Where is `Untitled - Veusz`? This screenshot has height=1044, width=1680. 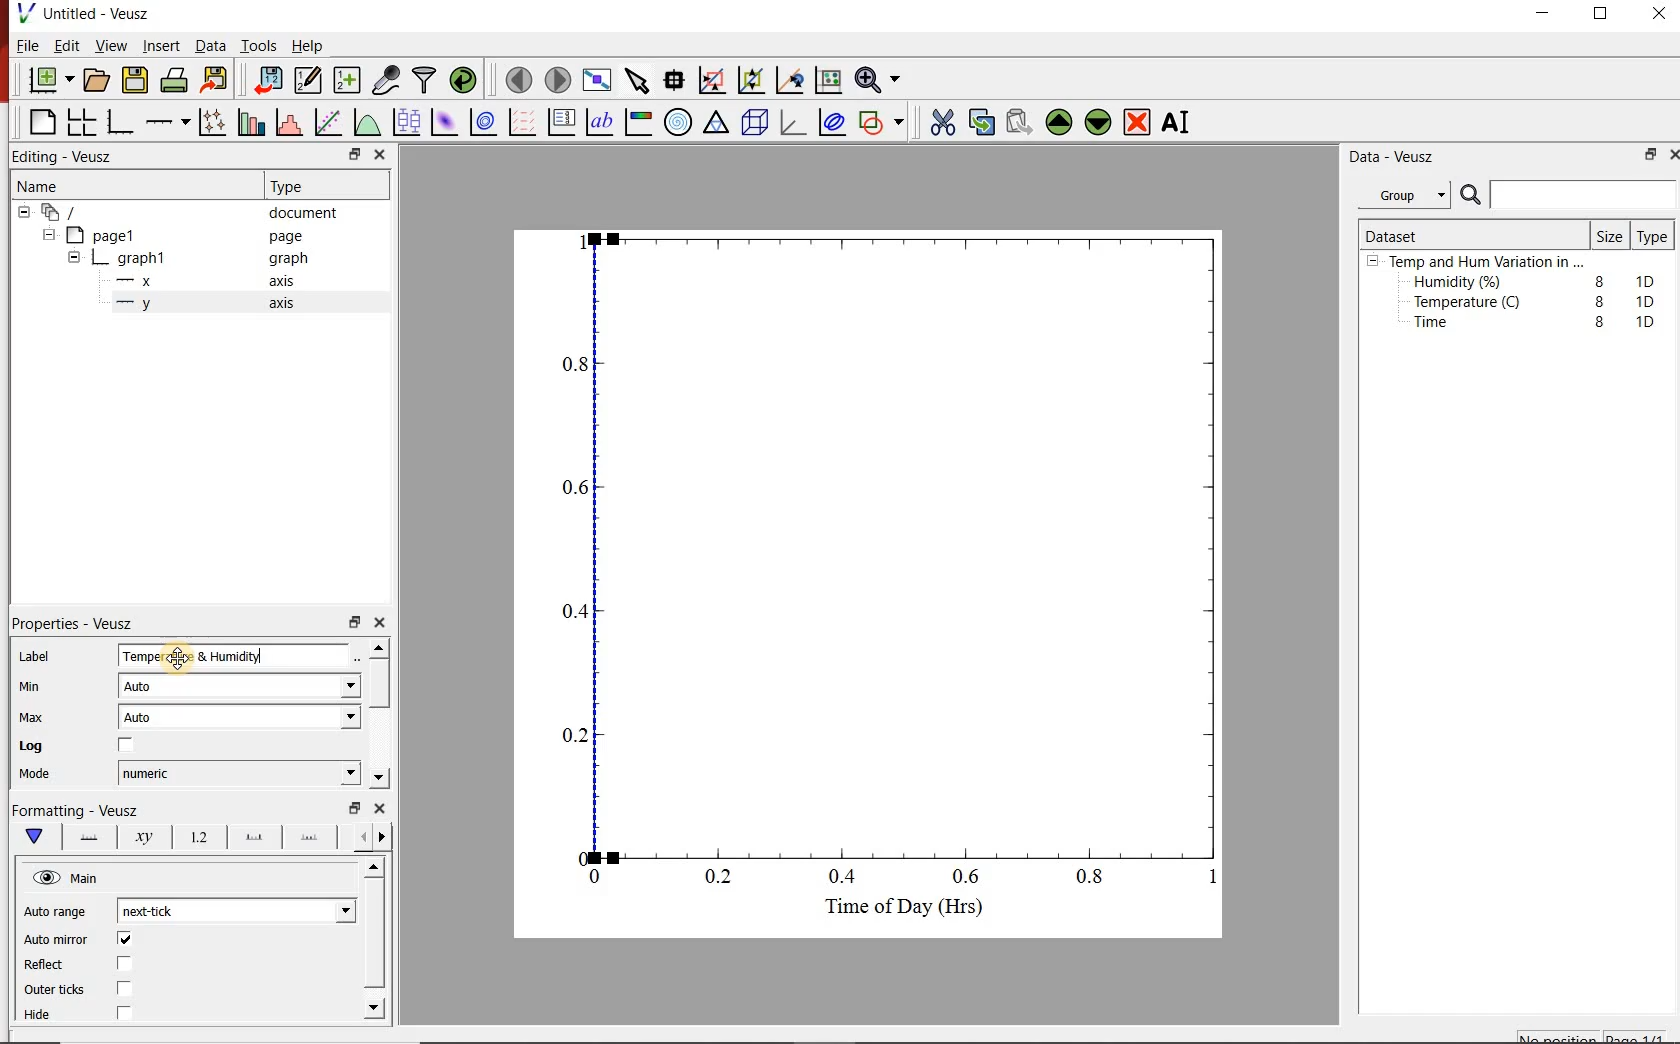
Untitled - Veusz is located at coordinates (89, 13).